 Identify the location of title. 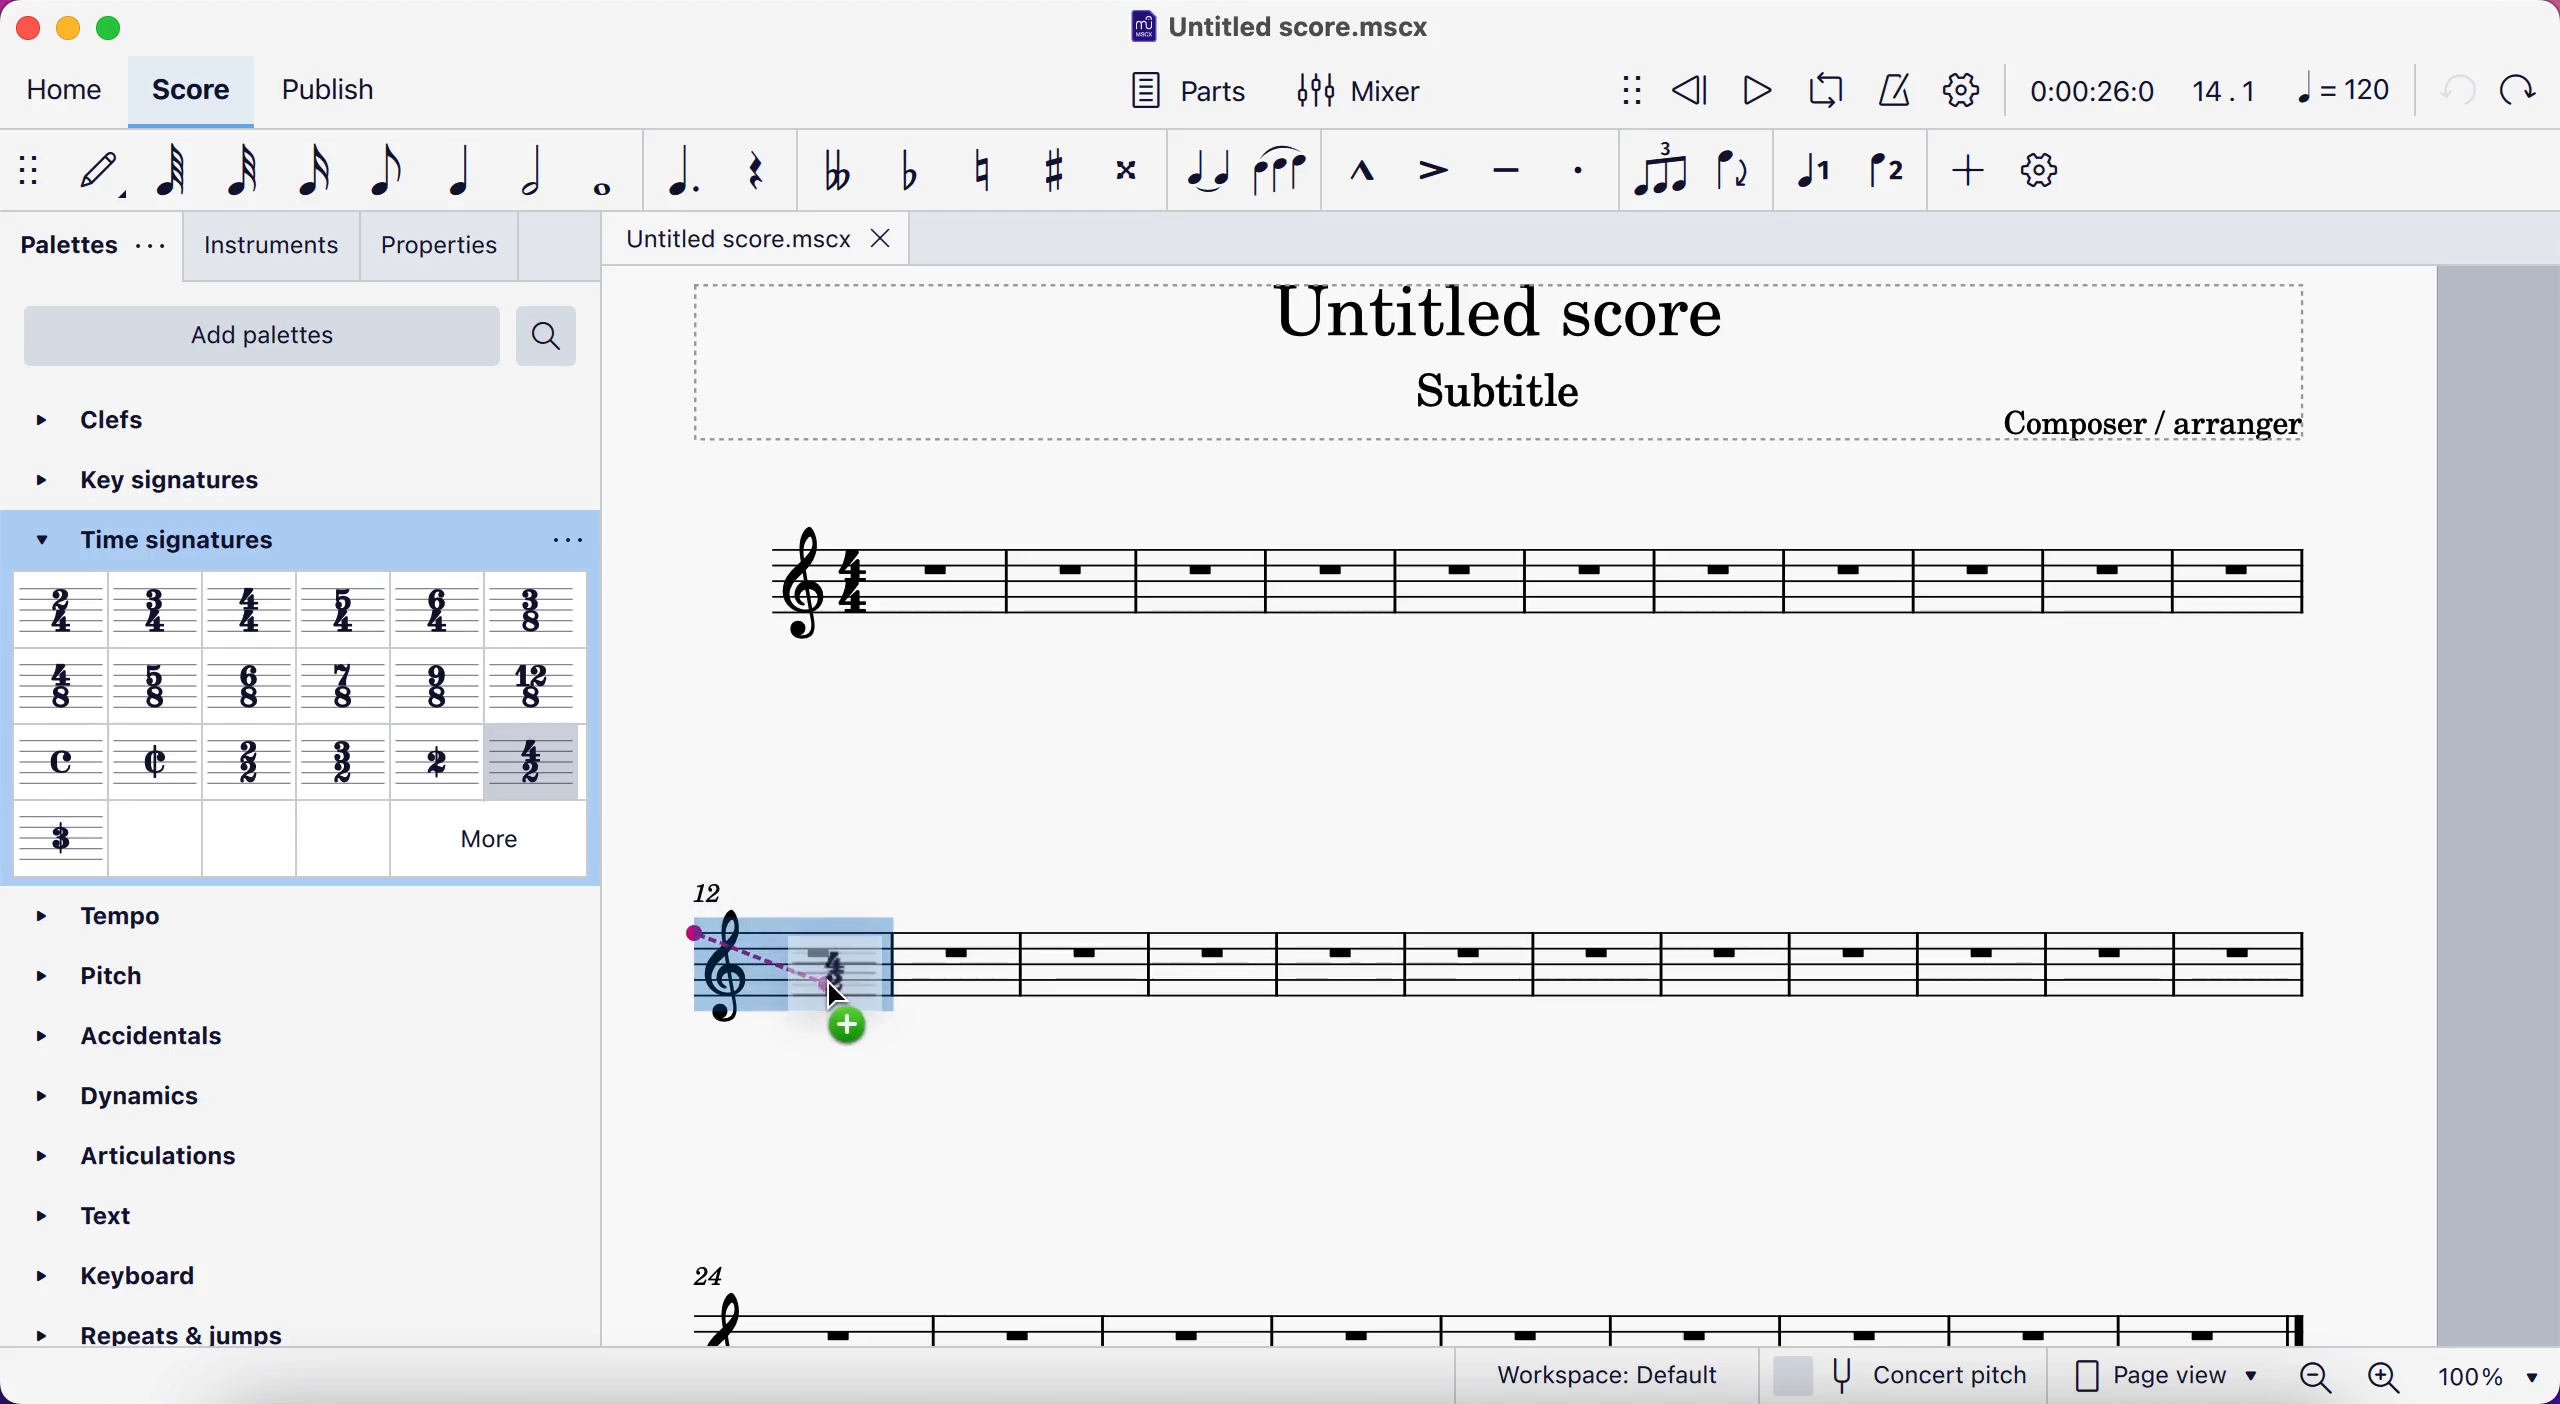
(1274, 29).